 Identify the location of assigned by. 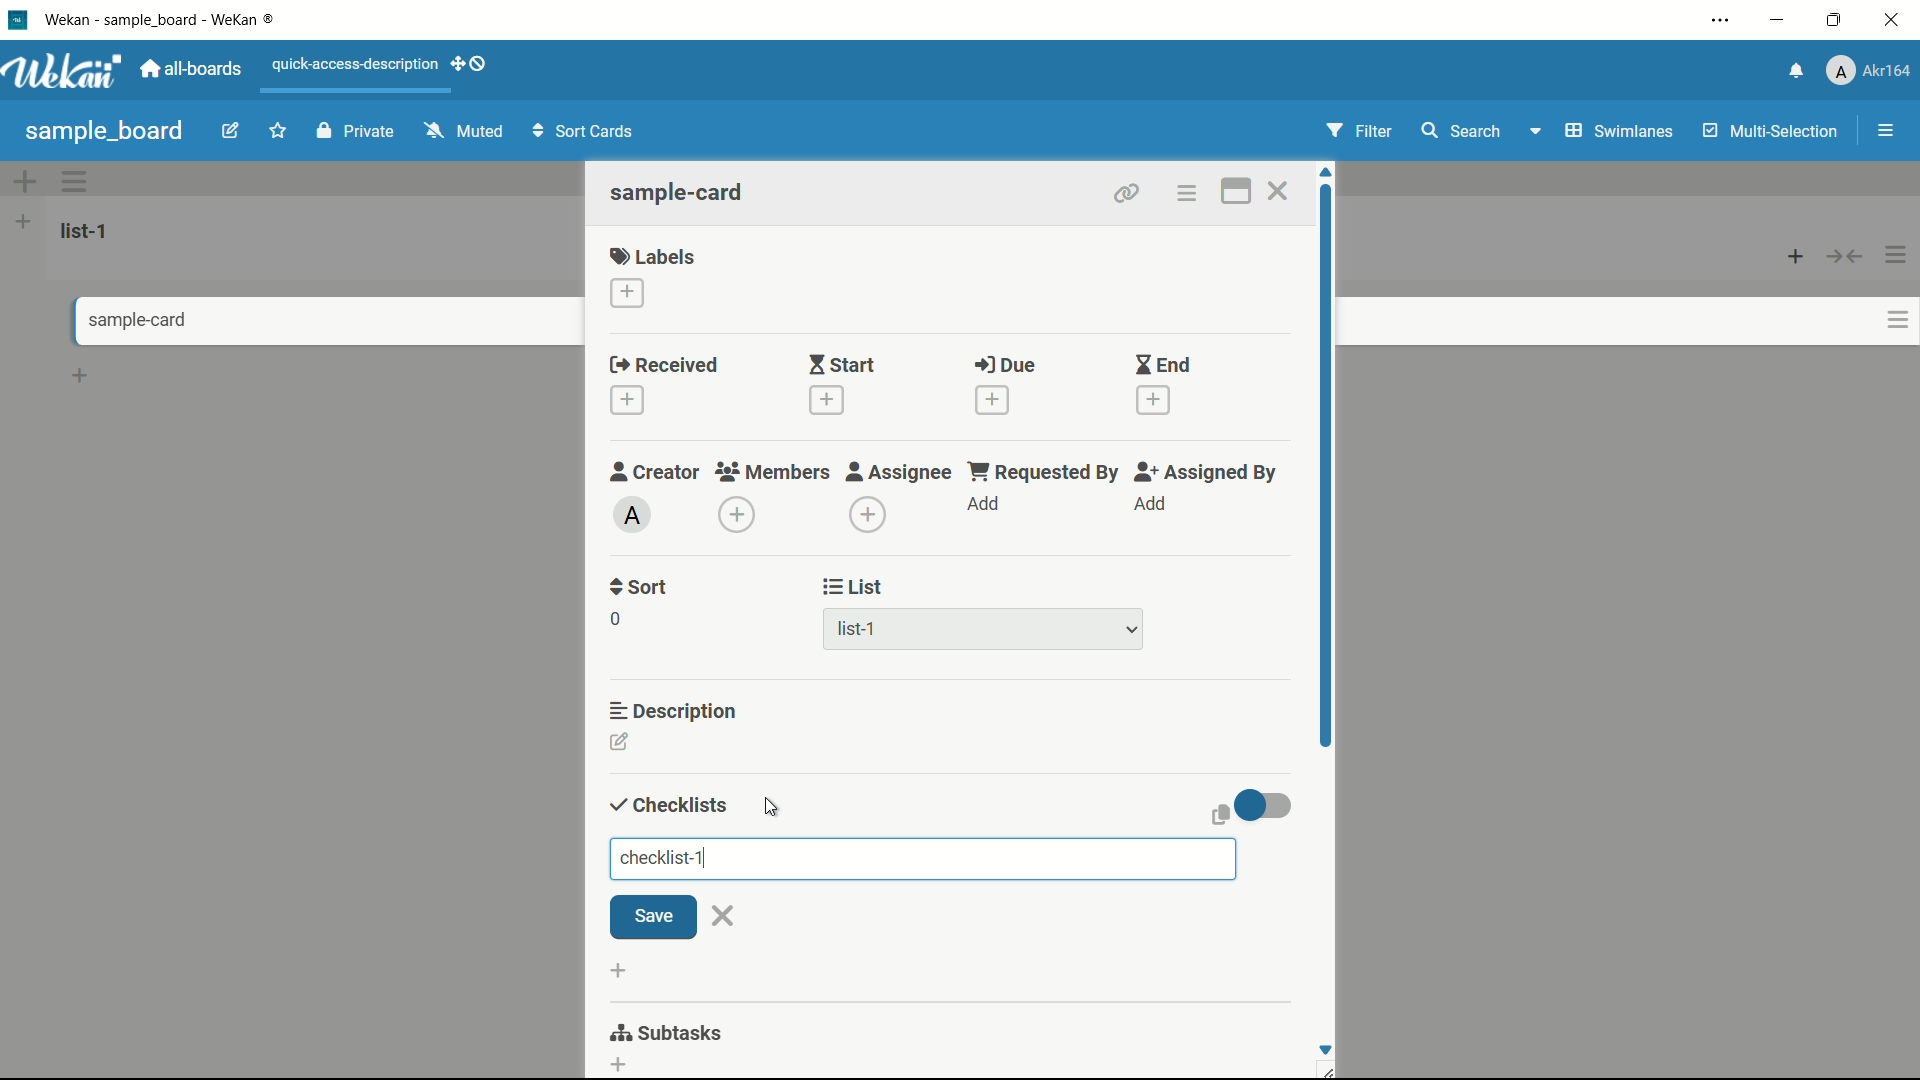
(1208, 472).